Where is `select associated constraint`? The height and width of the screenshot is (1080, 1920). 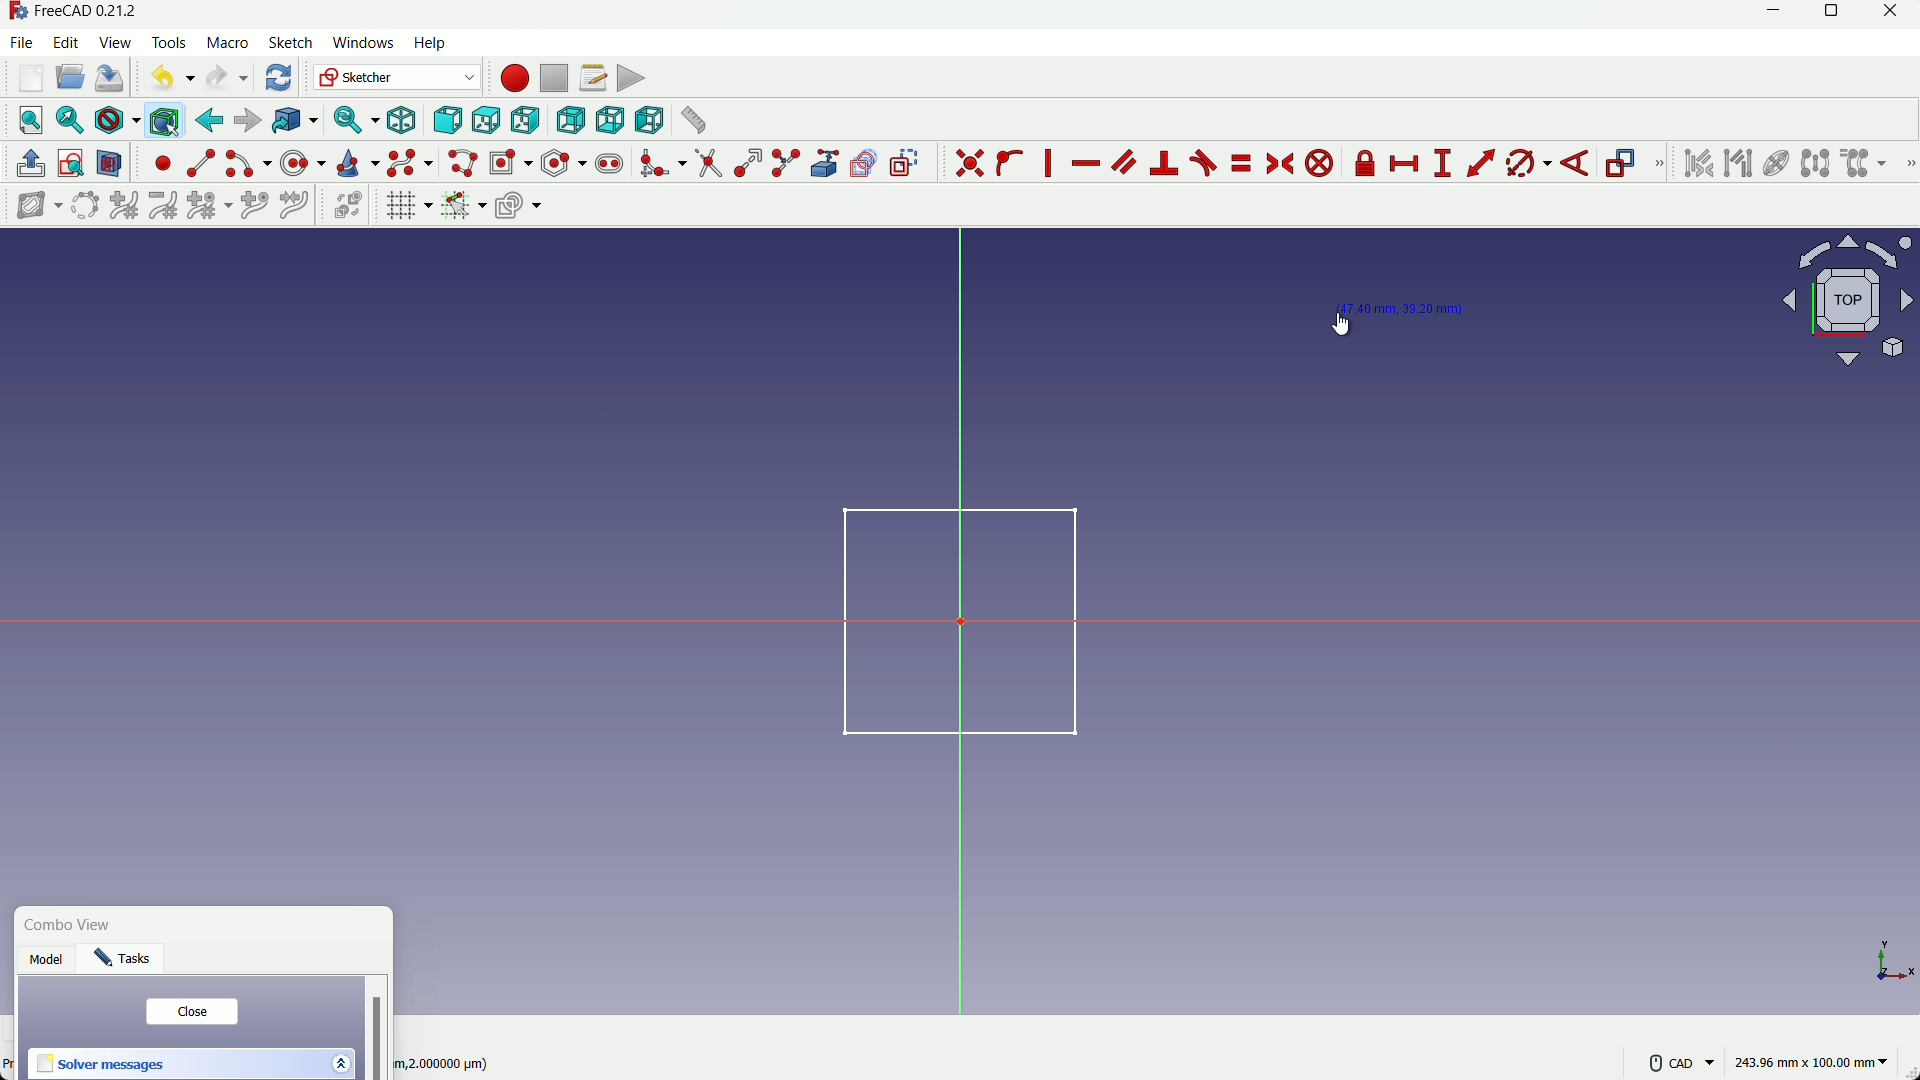
select associated constraint is located at coordinates (1697, 163).